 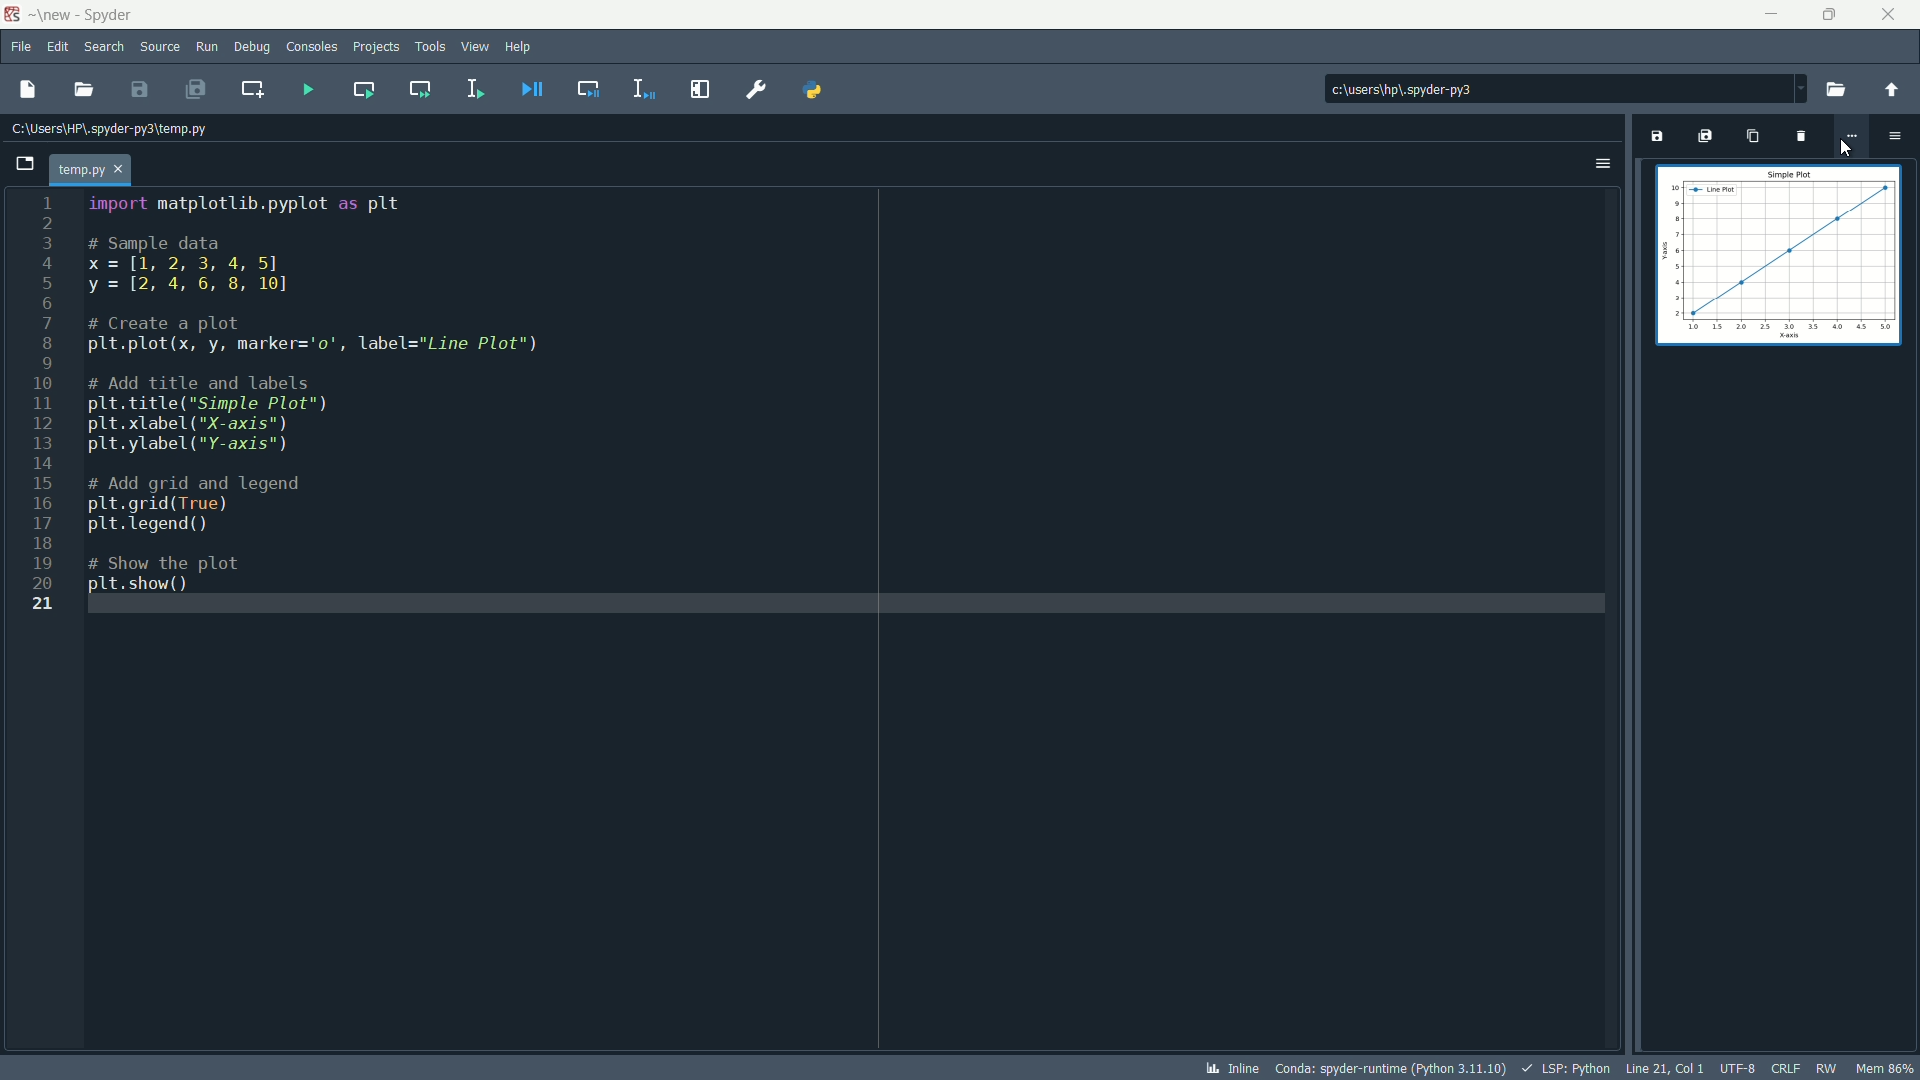 What do you see at coordinates (822, 89) in the screenshot?
I see `PYTHONPATH manager` at bounding box center [822, 89].